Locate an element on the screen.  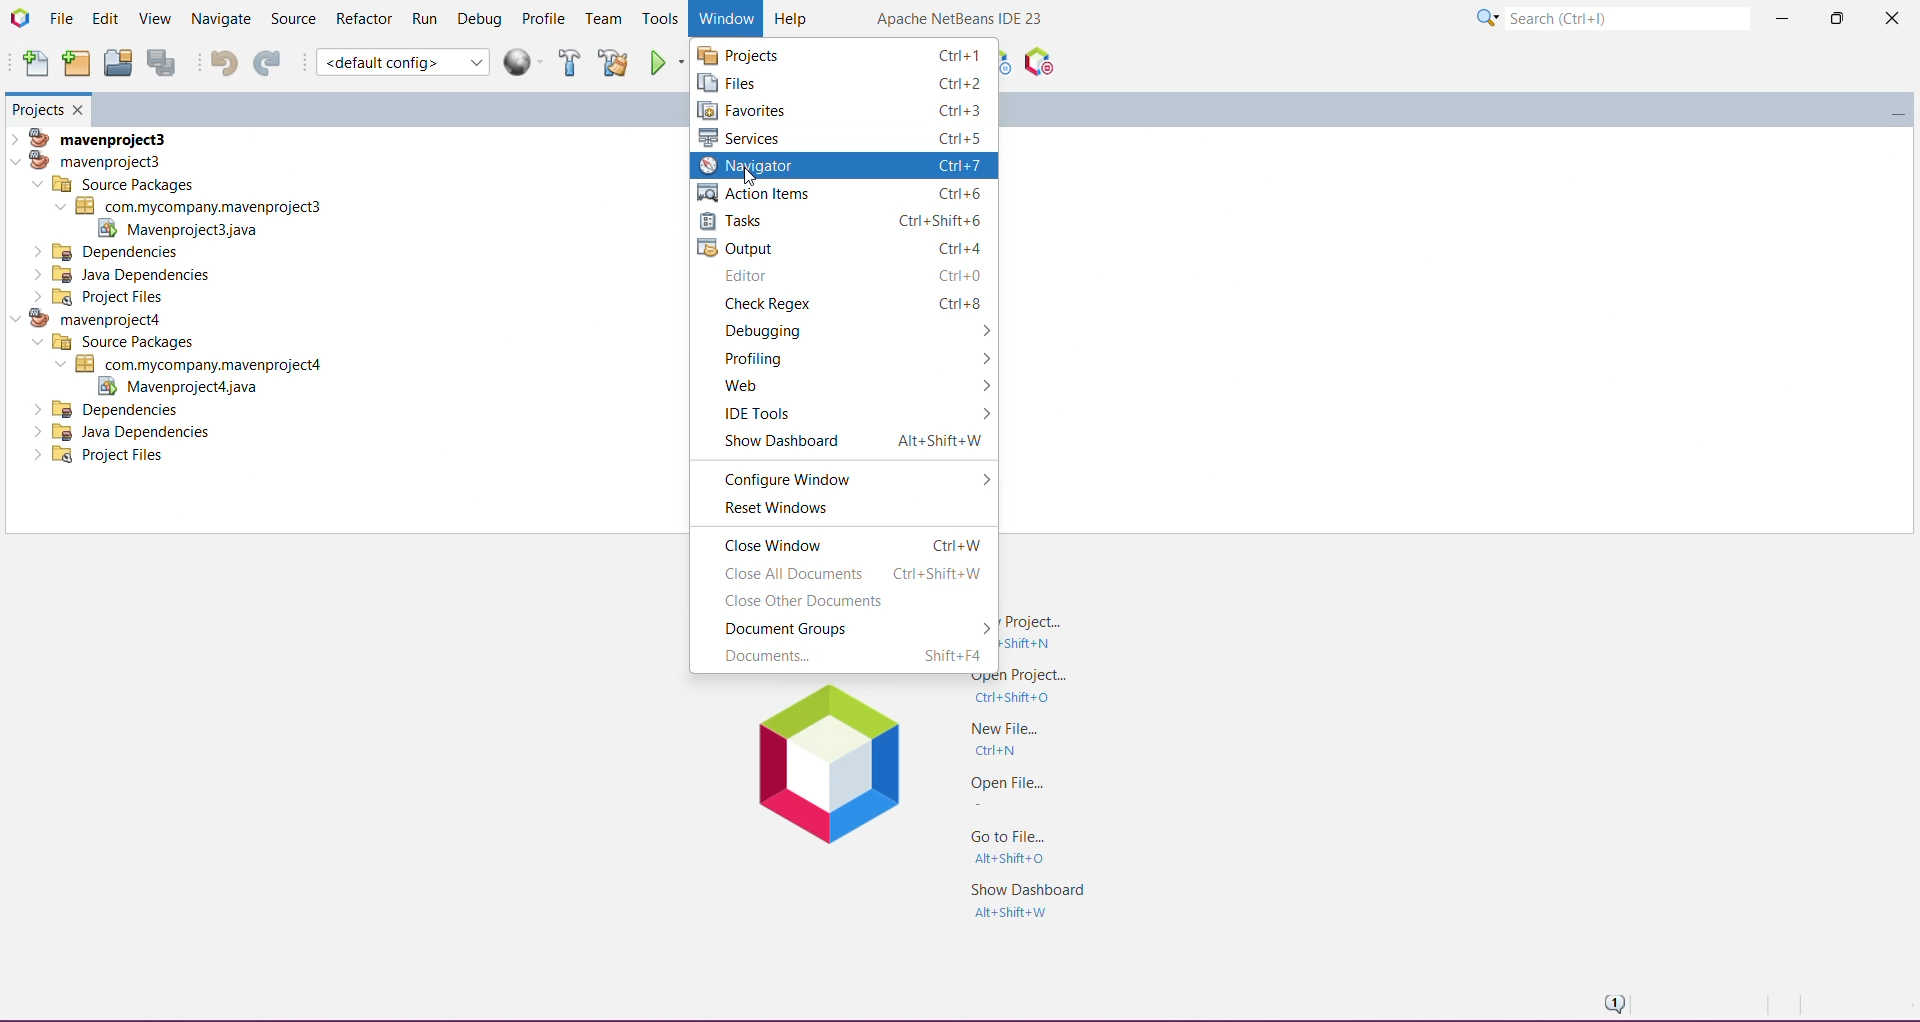
Window is located at coordinates (723, 19).